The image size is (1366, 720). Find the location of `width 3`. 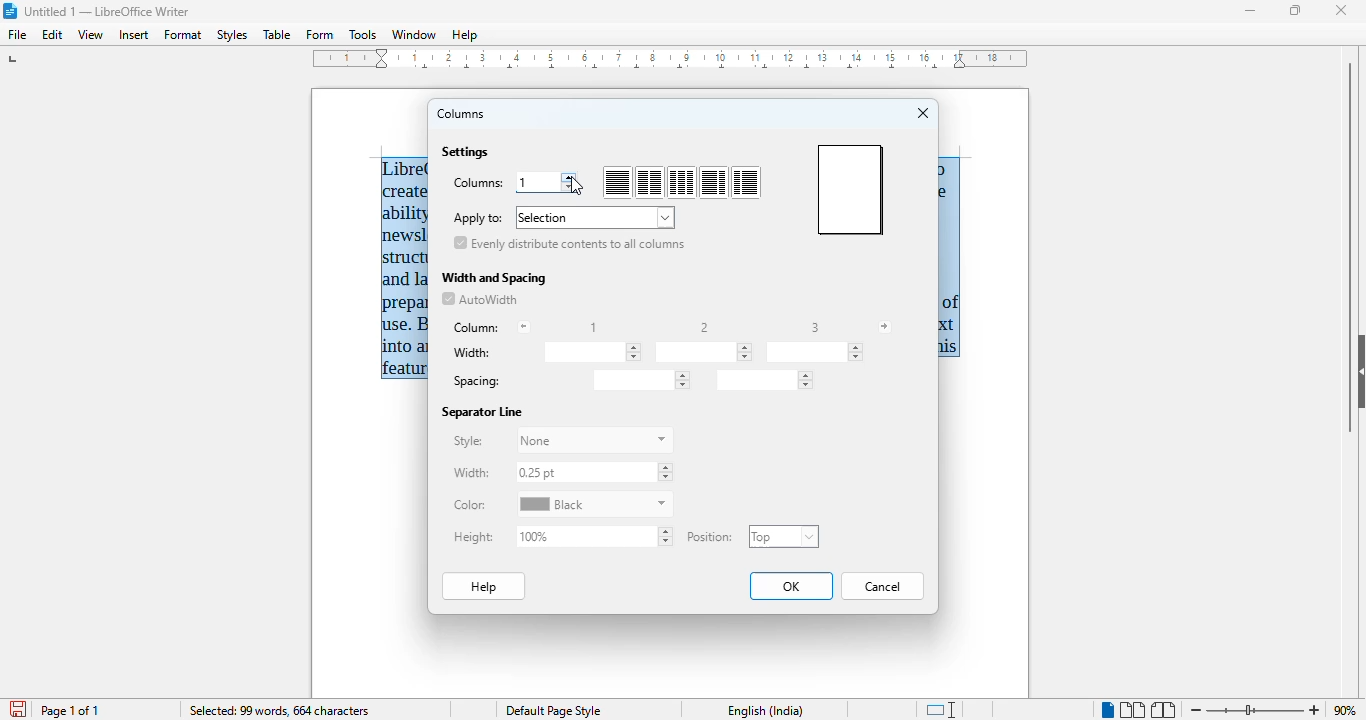

width 3 is located at coordinates (815, 352).